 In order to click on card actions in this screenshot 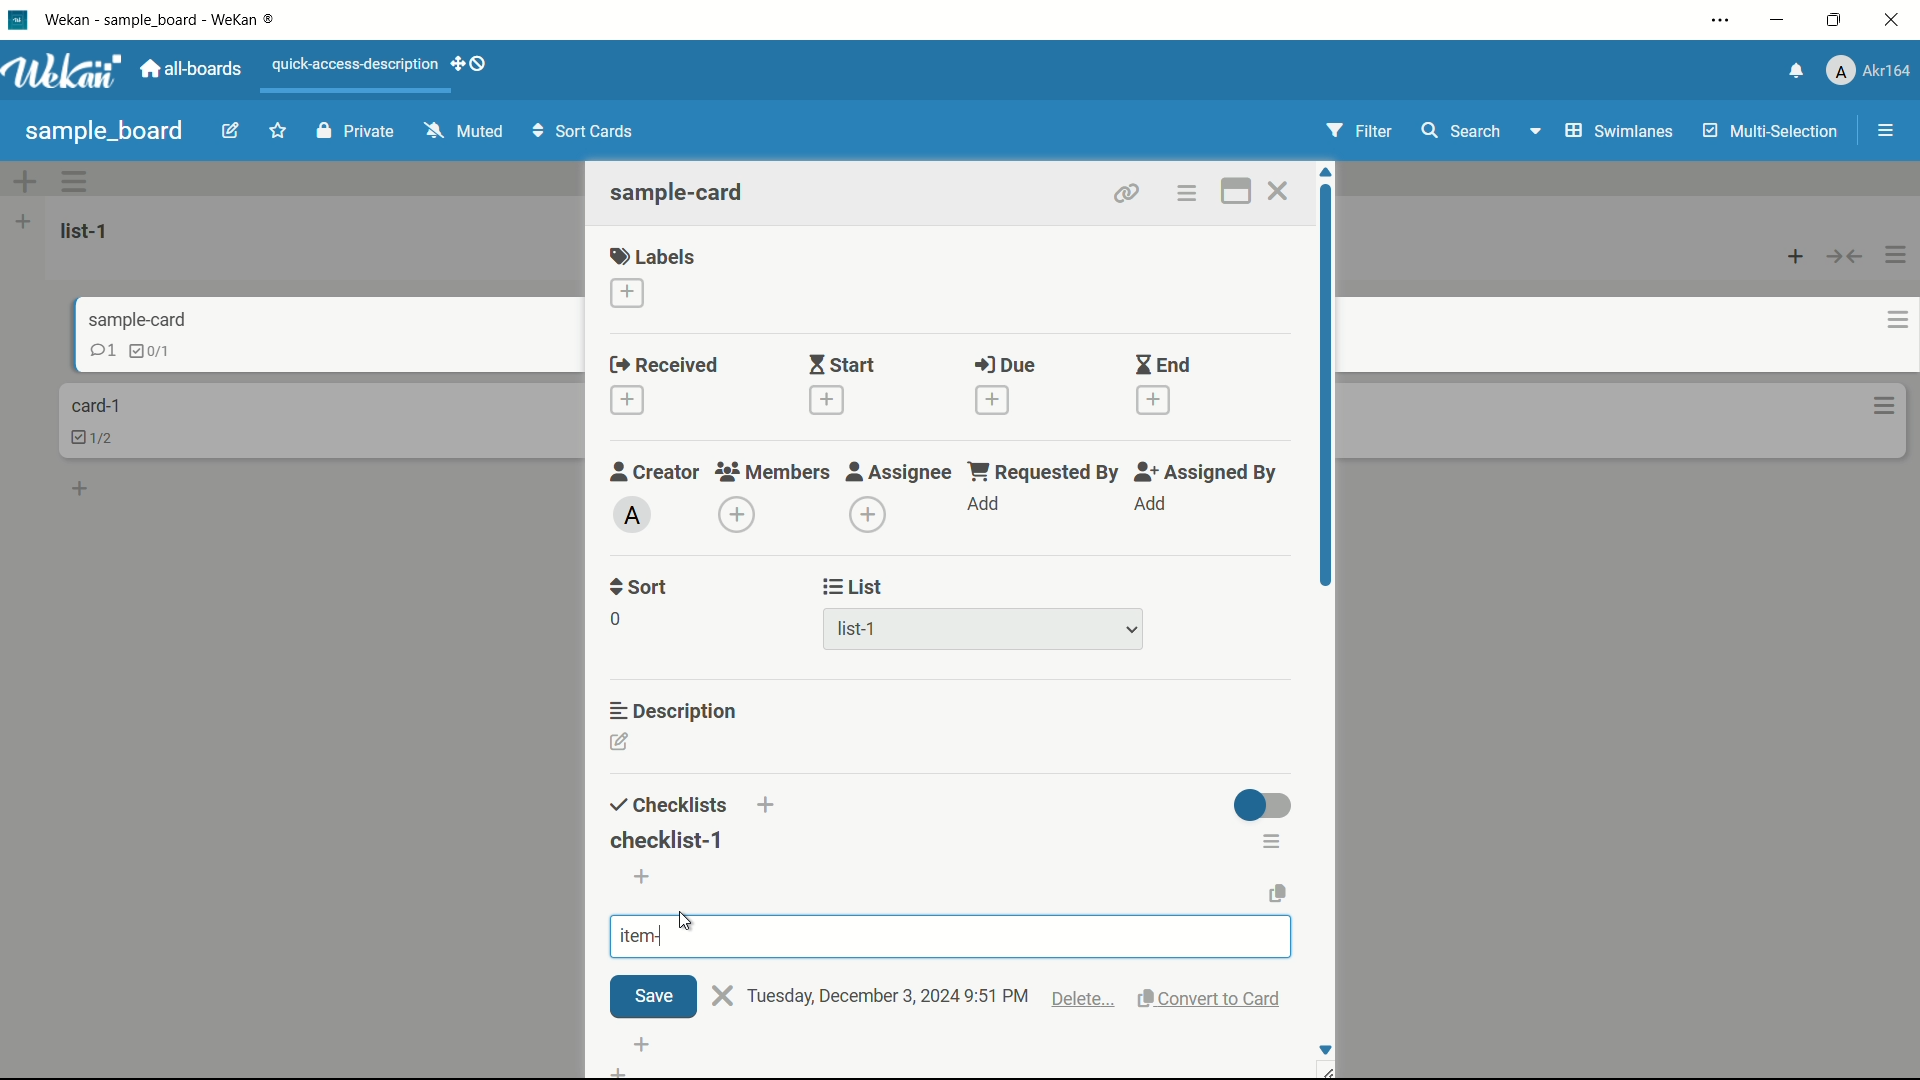, I will do `click(1883, 321)`.